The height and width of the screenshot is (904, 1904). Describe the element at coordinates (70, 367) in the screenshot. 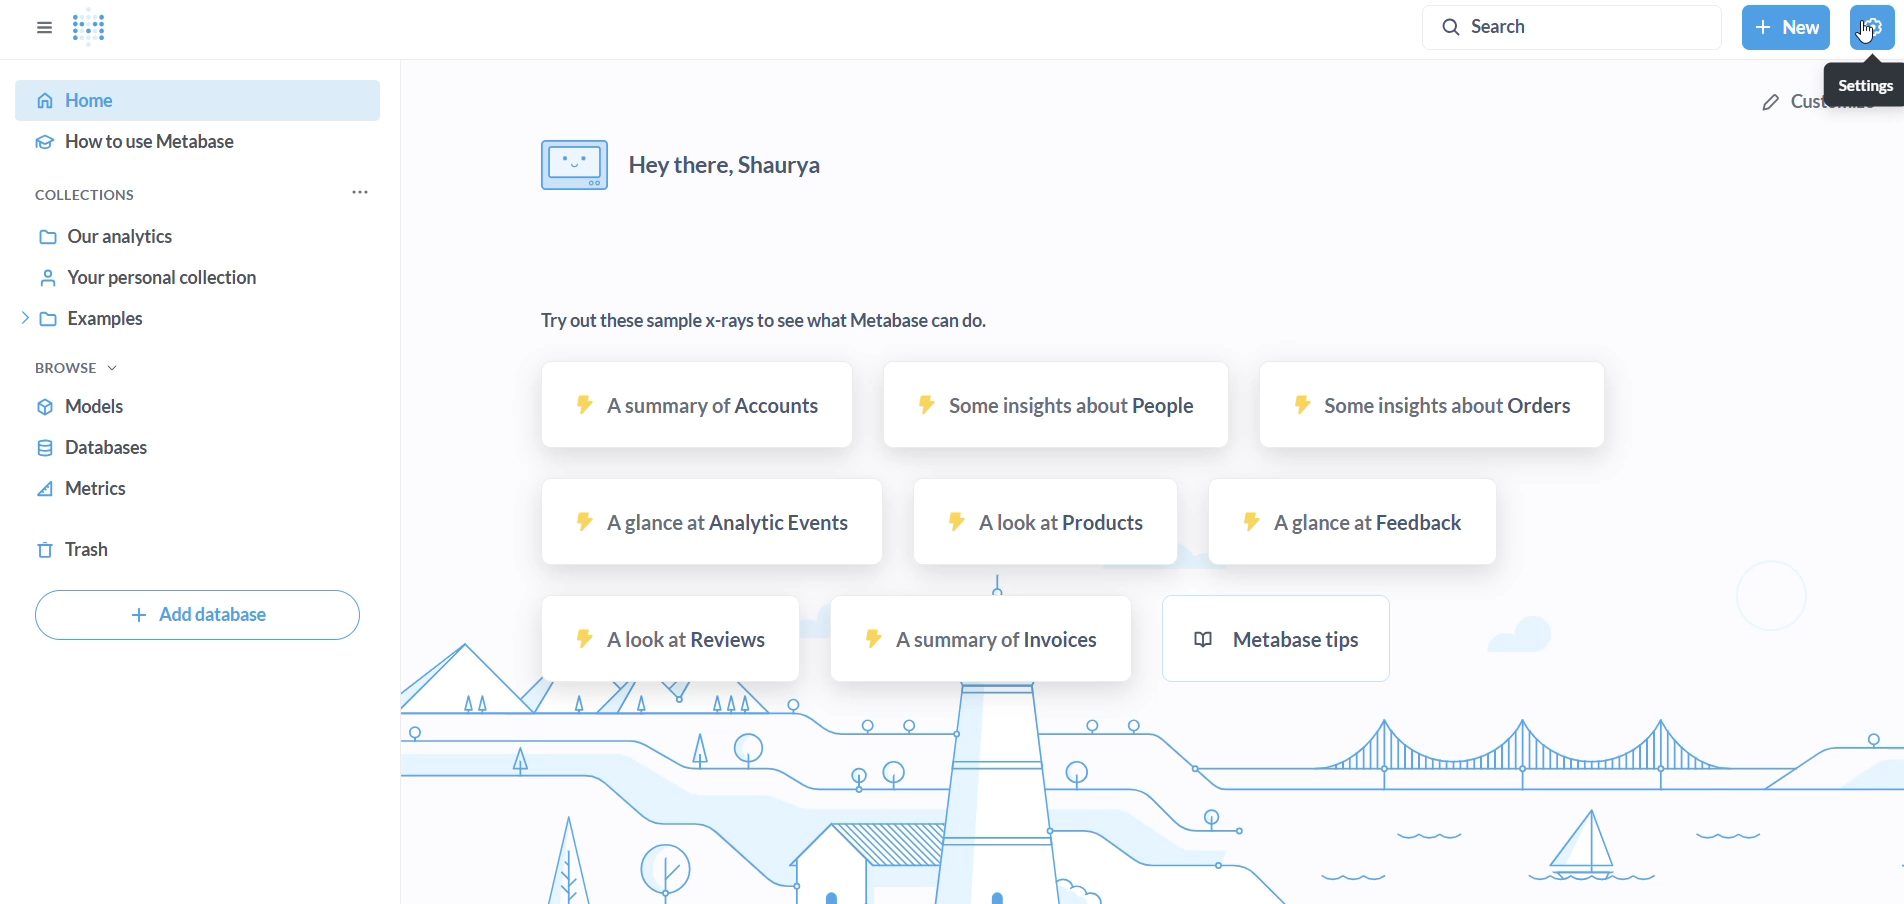

I see `BROWSE v` at that location.